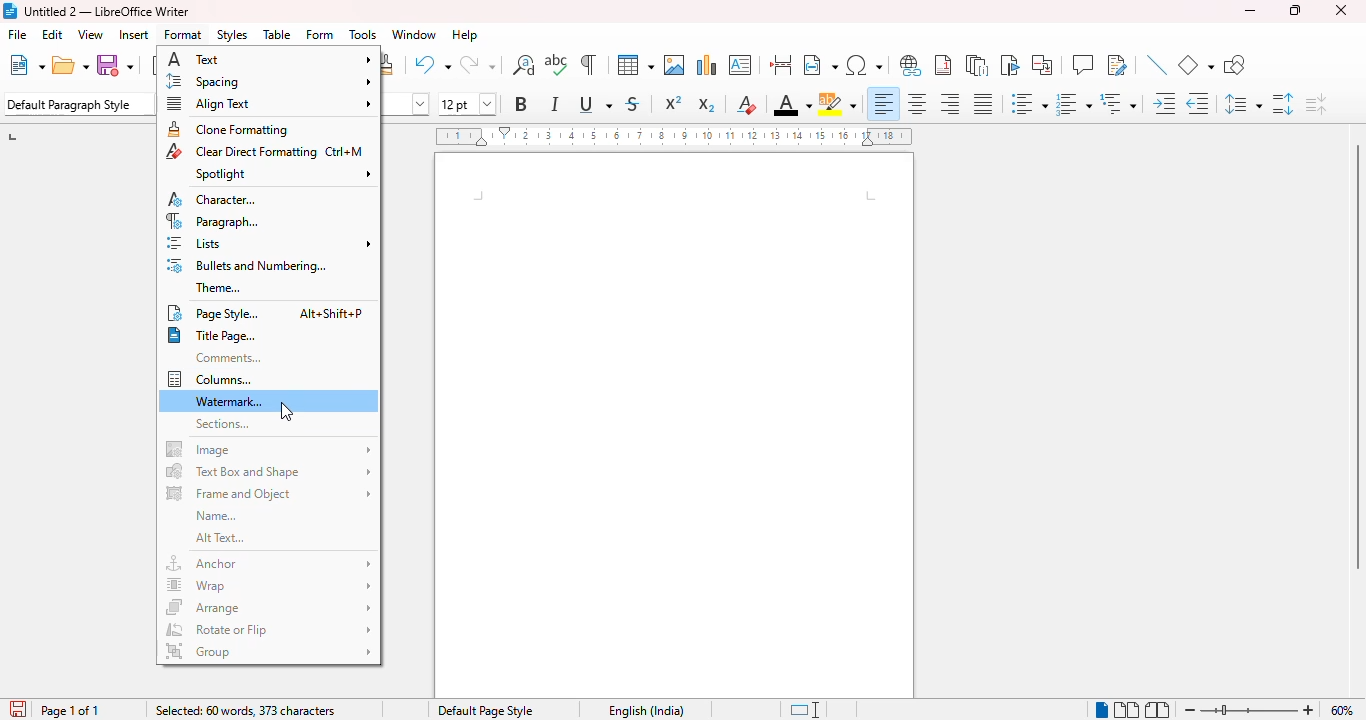 This screenshot has height=720, width=1366. Describe the element at coordinates (1009, 65) in the screenshot. I see `insert bookmark` at that location.